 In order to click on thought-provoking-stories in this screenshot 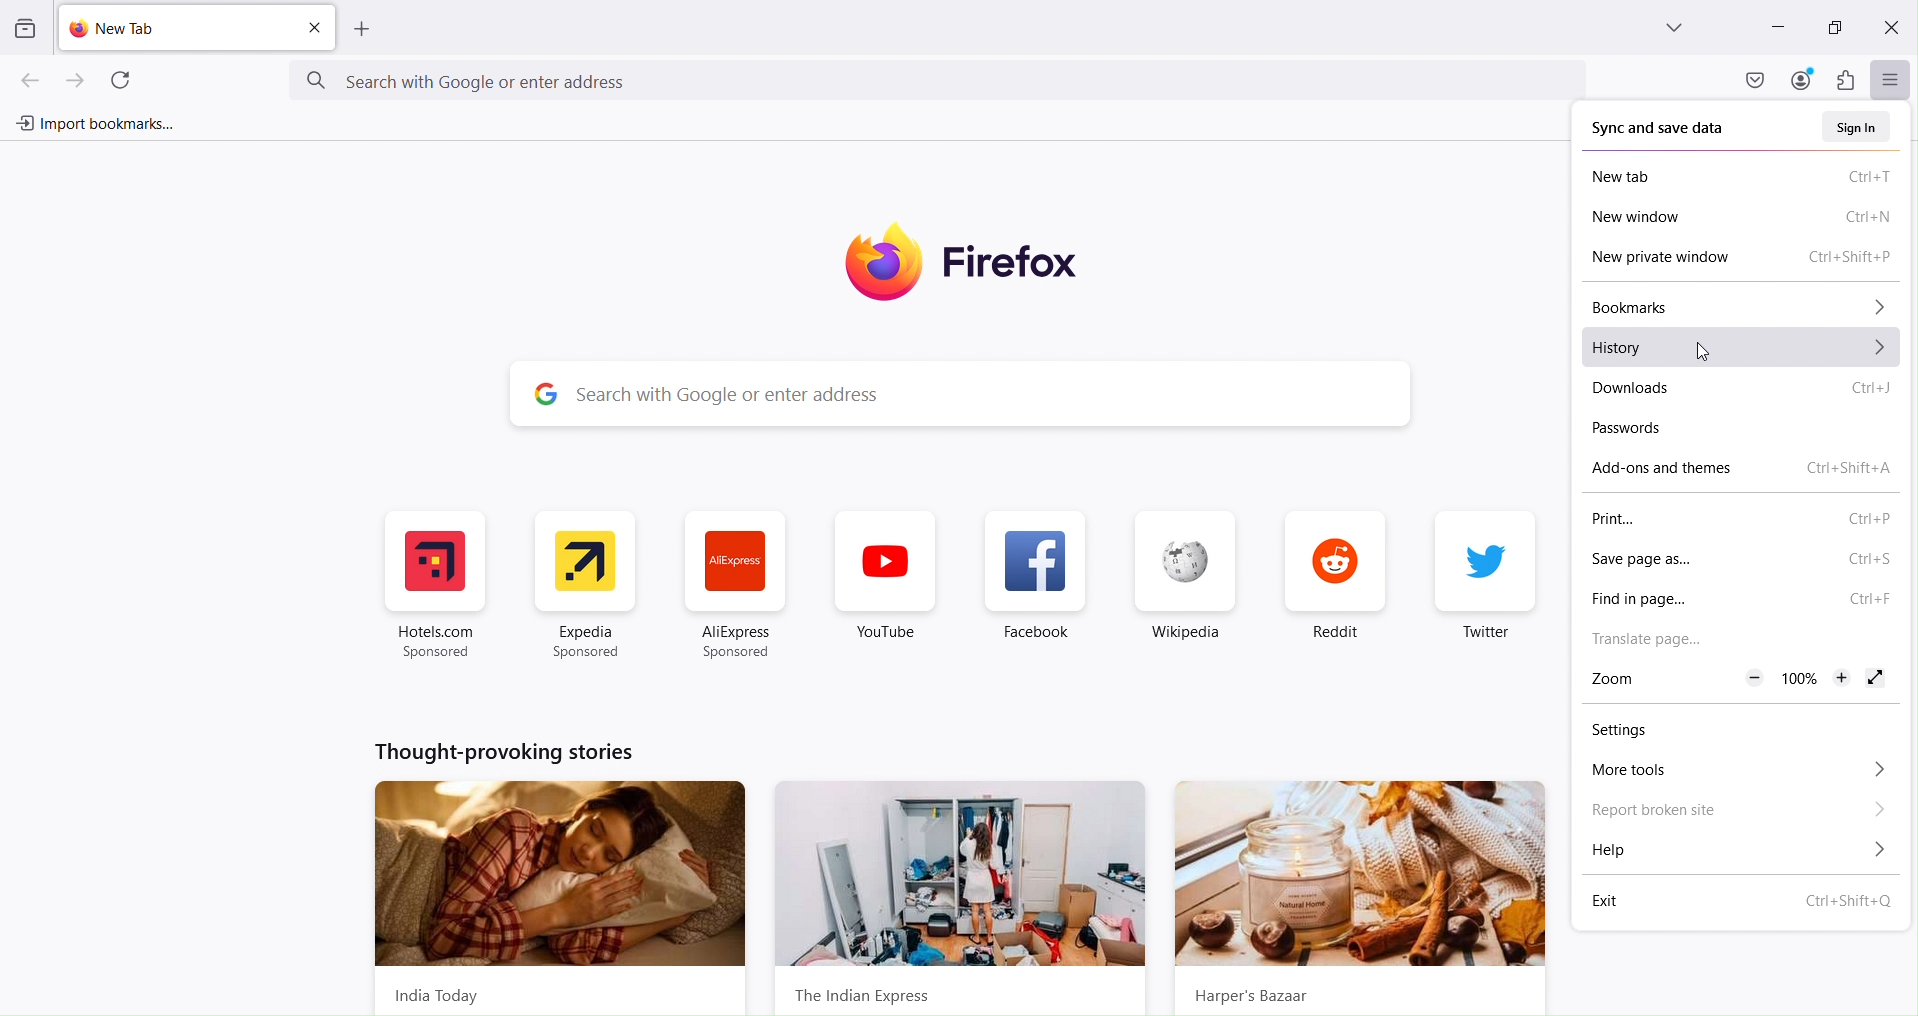, I will do `click(507, 752)`.